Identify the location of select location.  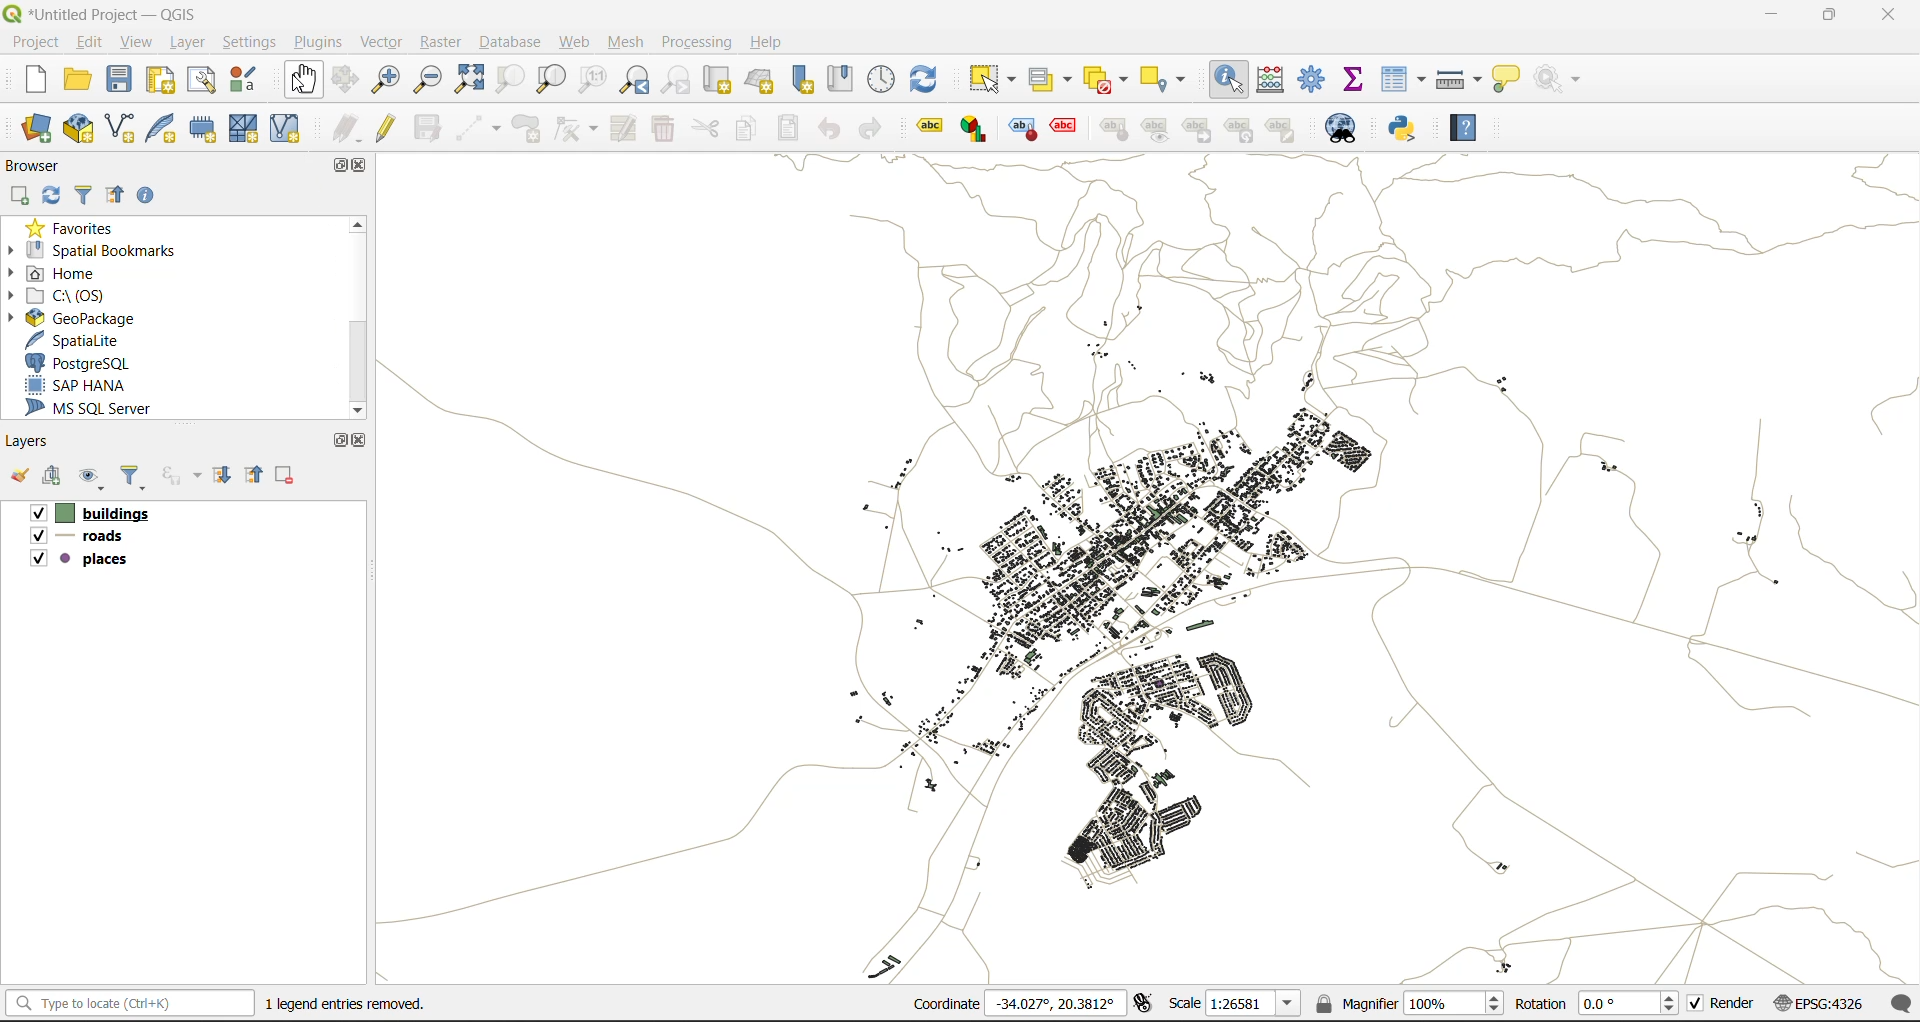
(1174, 80).